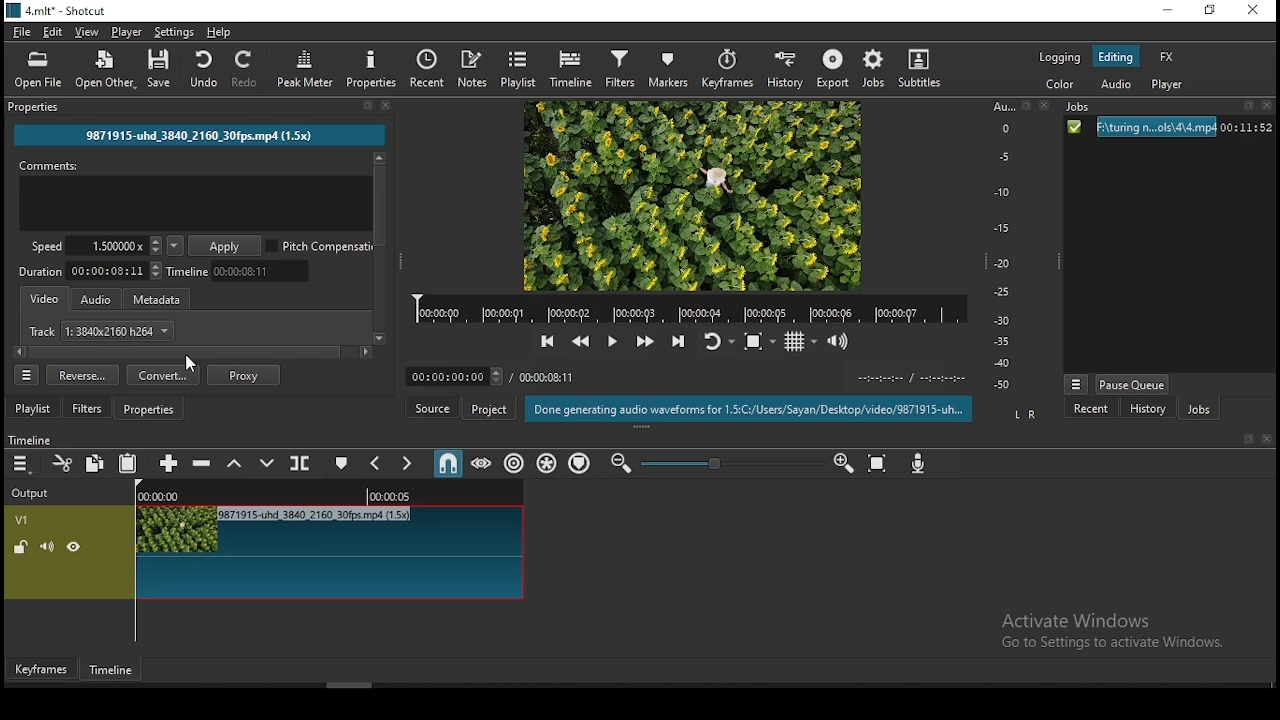 The image size is (1280, 720). What do you see at coordinates (548, 377) in the screenshot?
I see `total time` at bounding box center [548, 377].